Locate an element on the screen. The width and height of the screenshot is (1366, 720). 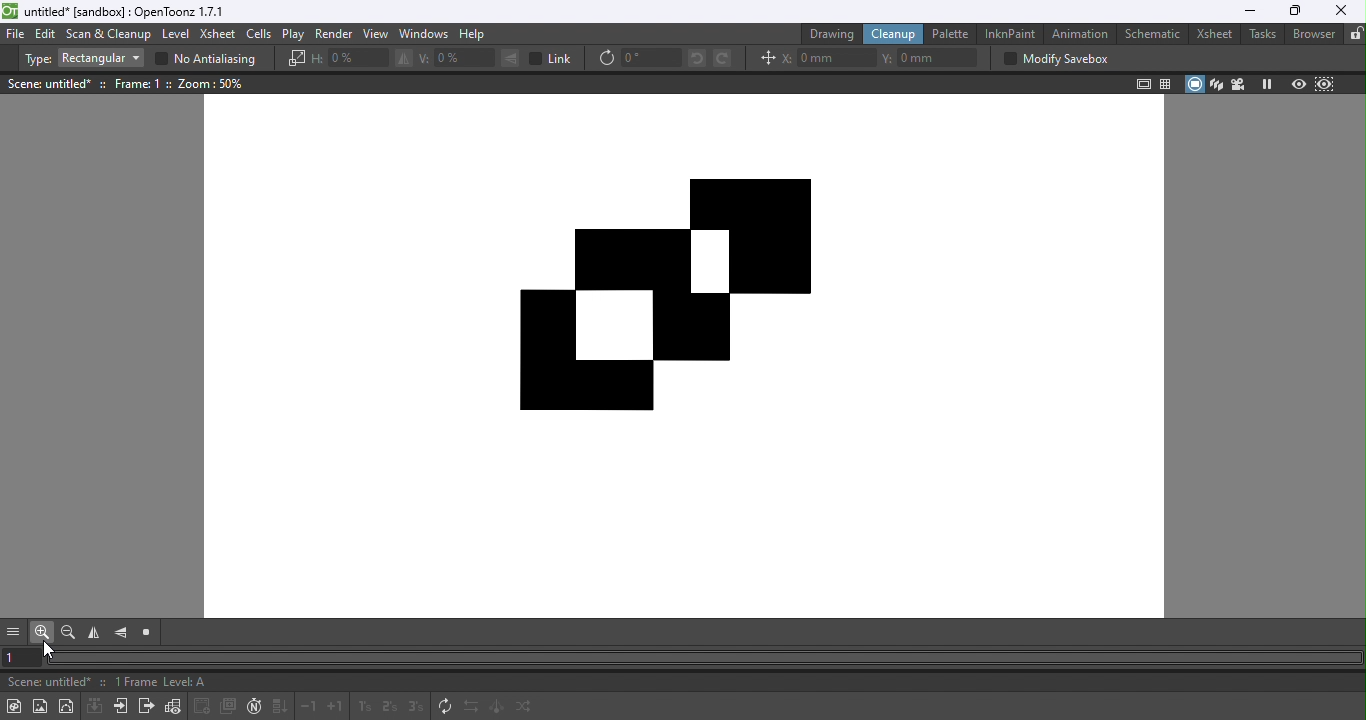
Safe area is located at coordinates (1141, 84).